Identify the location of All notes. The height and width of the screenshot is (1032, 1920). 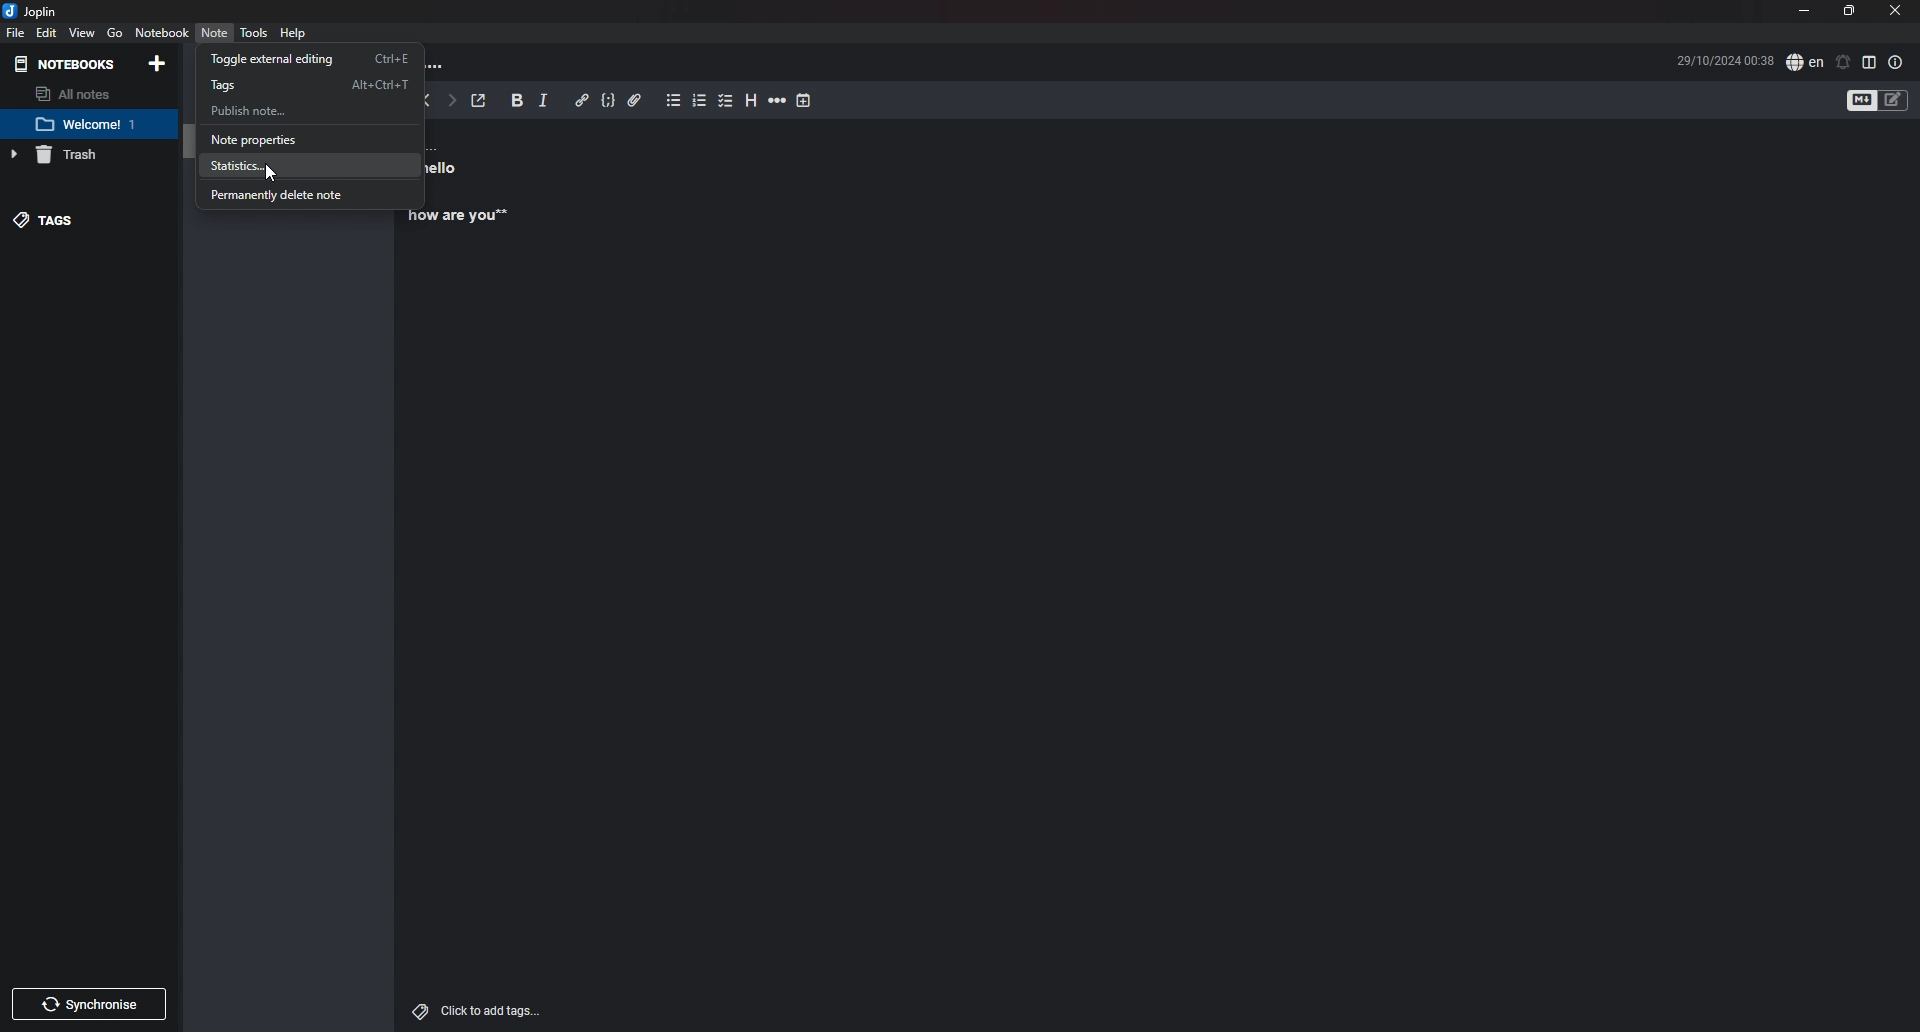
(79, 92).